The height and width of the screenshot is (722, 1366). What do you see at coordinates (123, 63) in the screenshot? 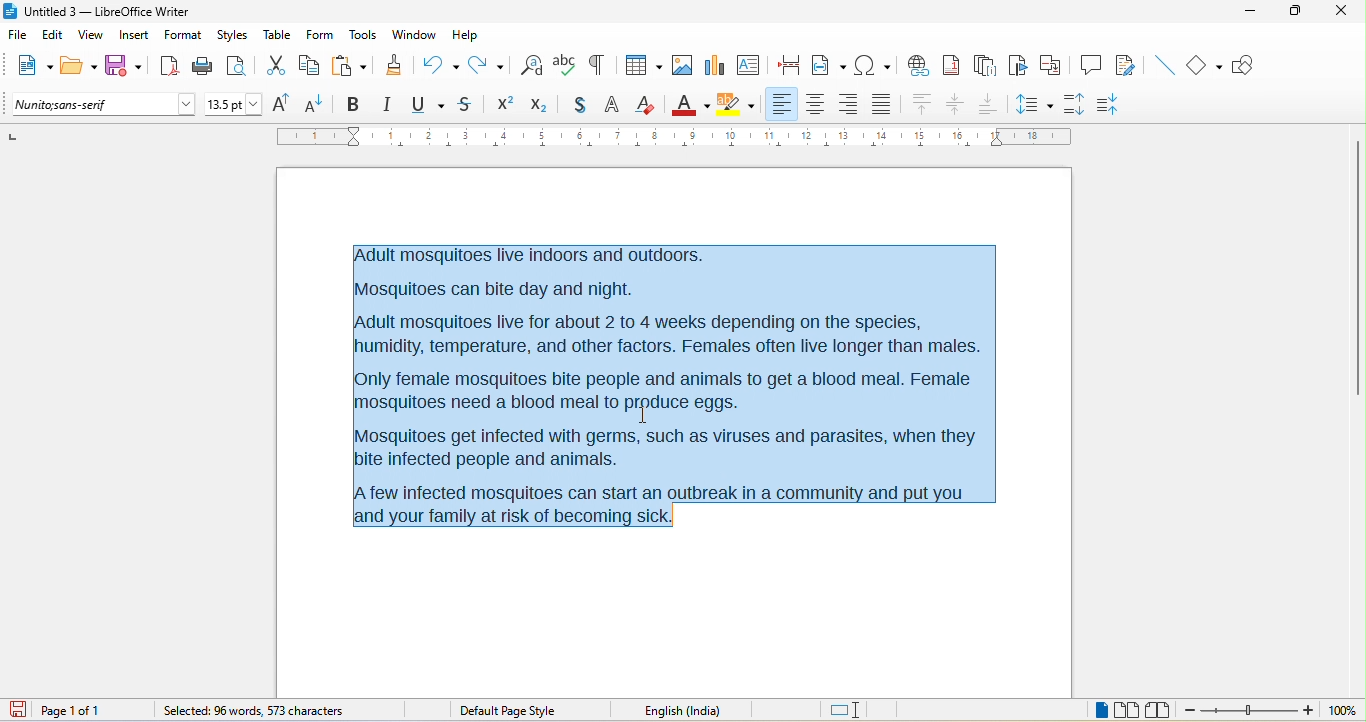
I see `save` at bounding box center [123, 63].